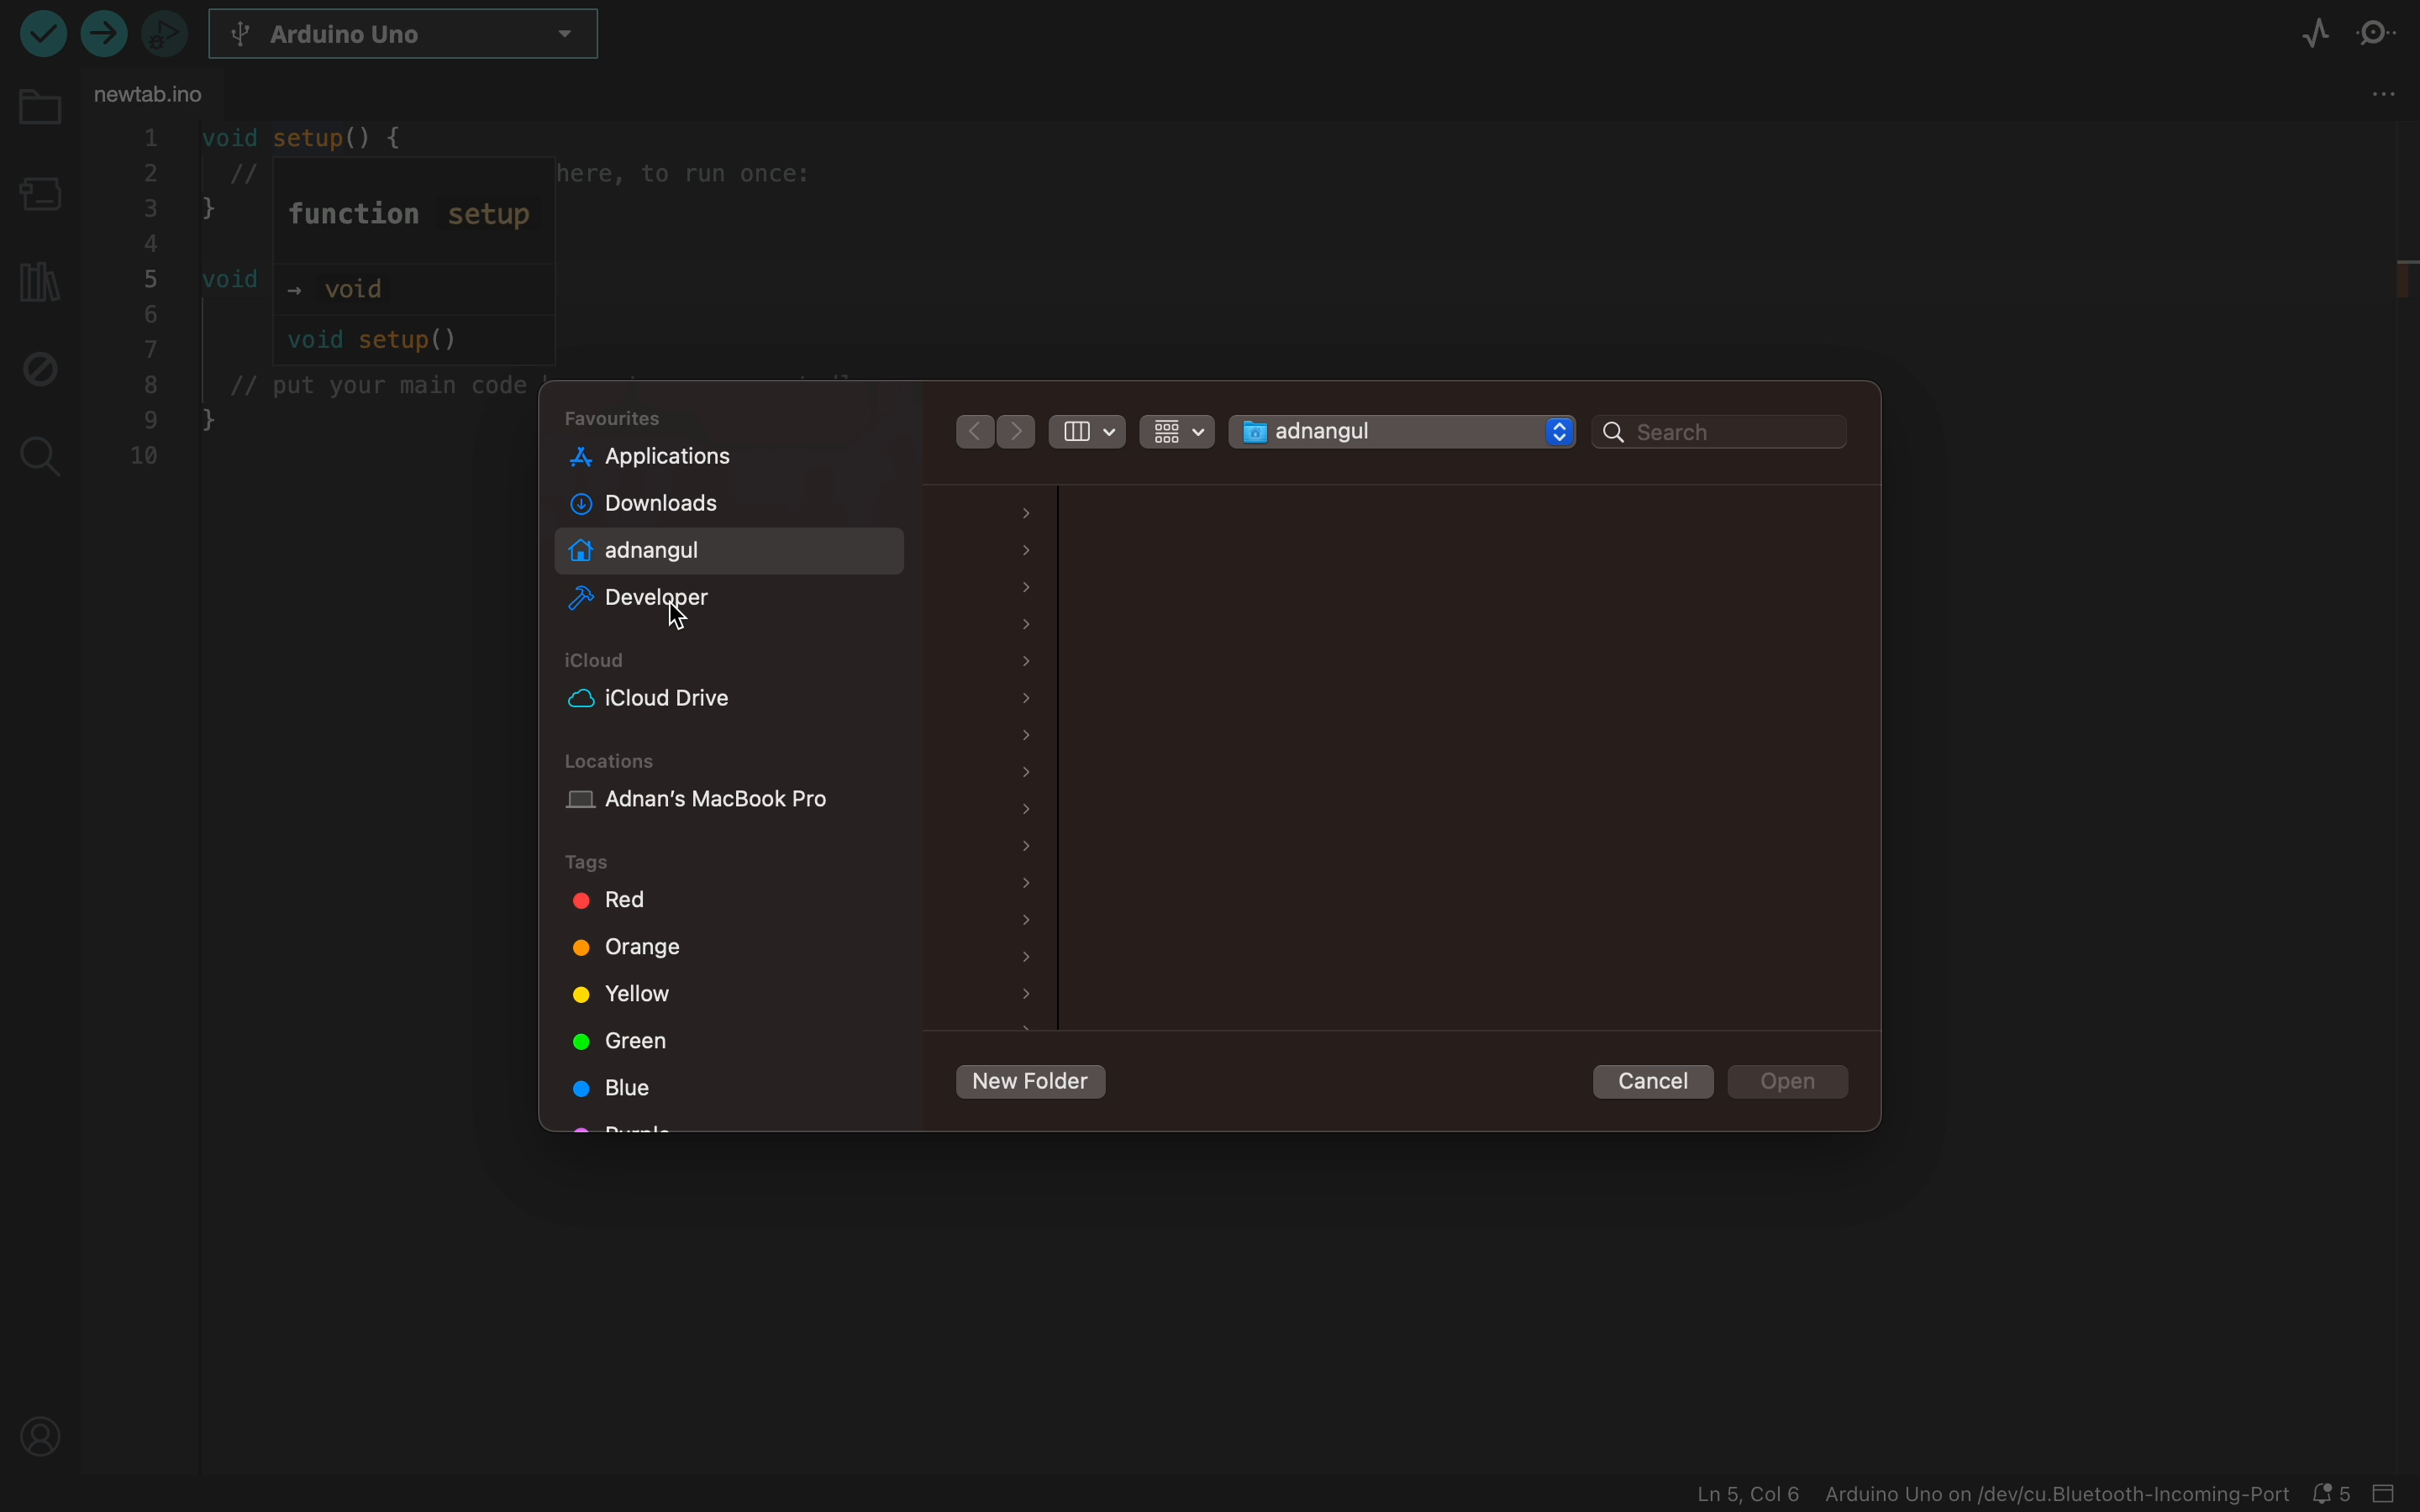 This screenshot has width=2420, height=1512. What do you see at coordinates (629, 995) in the screenshot?
I see `tags` at bounding box center [629, 995].